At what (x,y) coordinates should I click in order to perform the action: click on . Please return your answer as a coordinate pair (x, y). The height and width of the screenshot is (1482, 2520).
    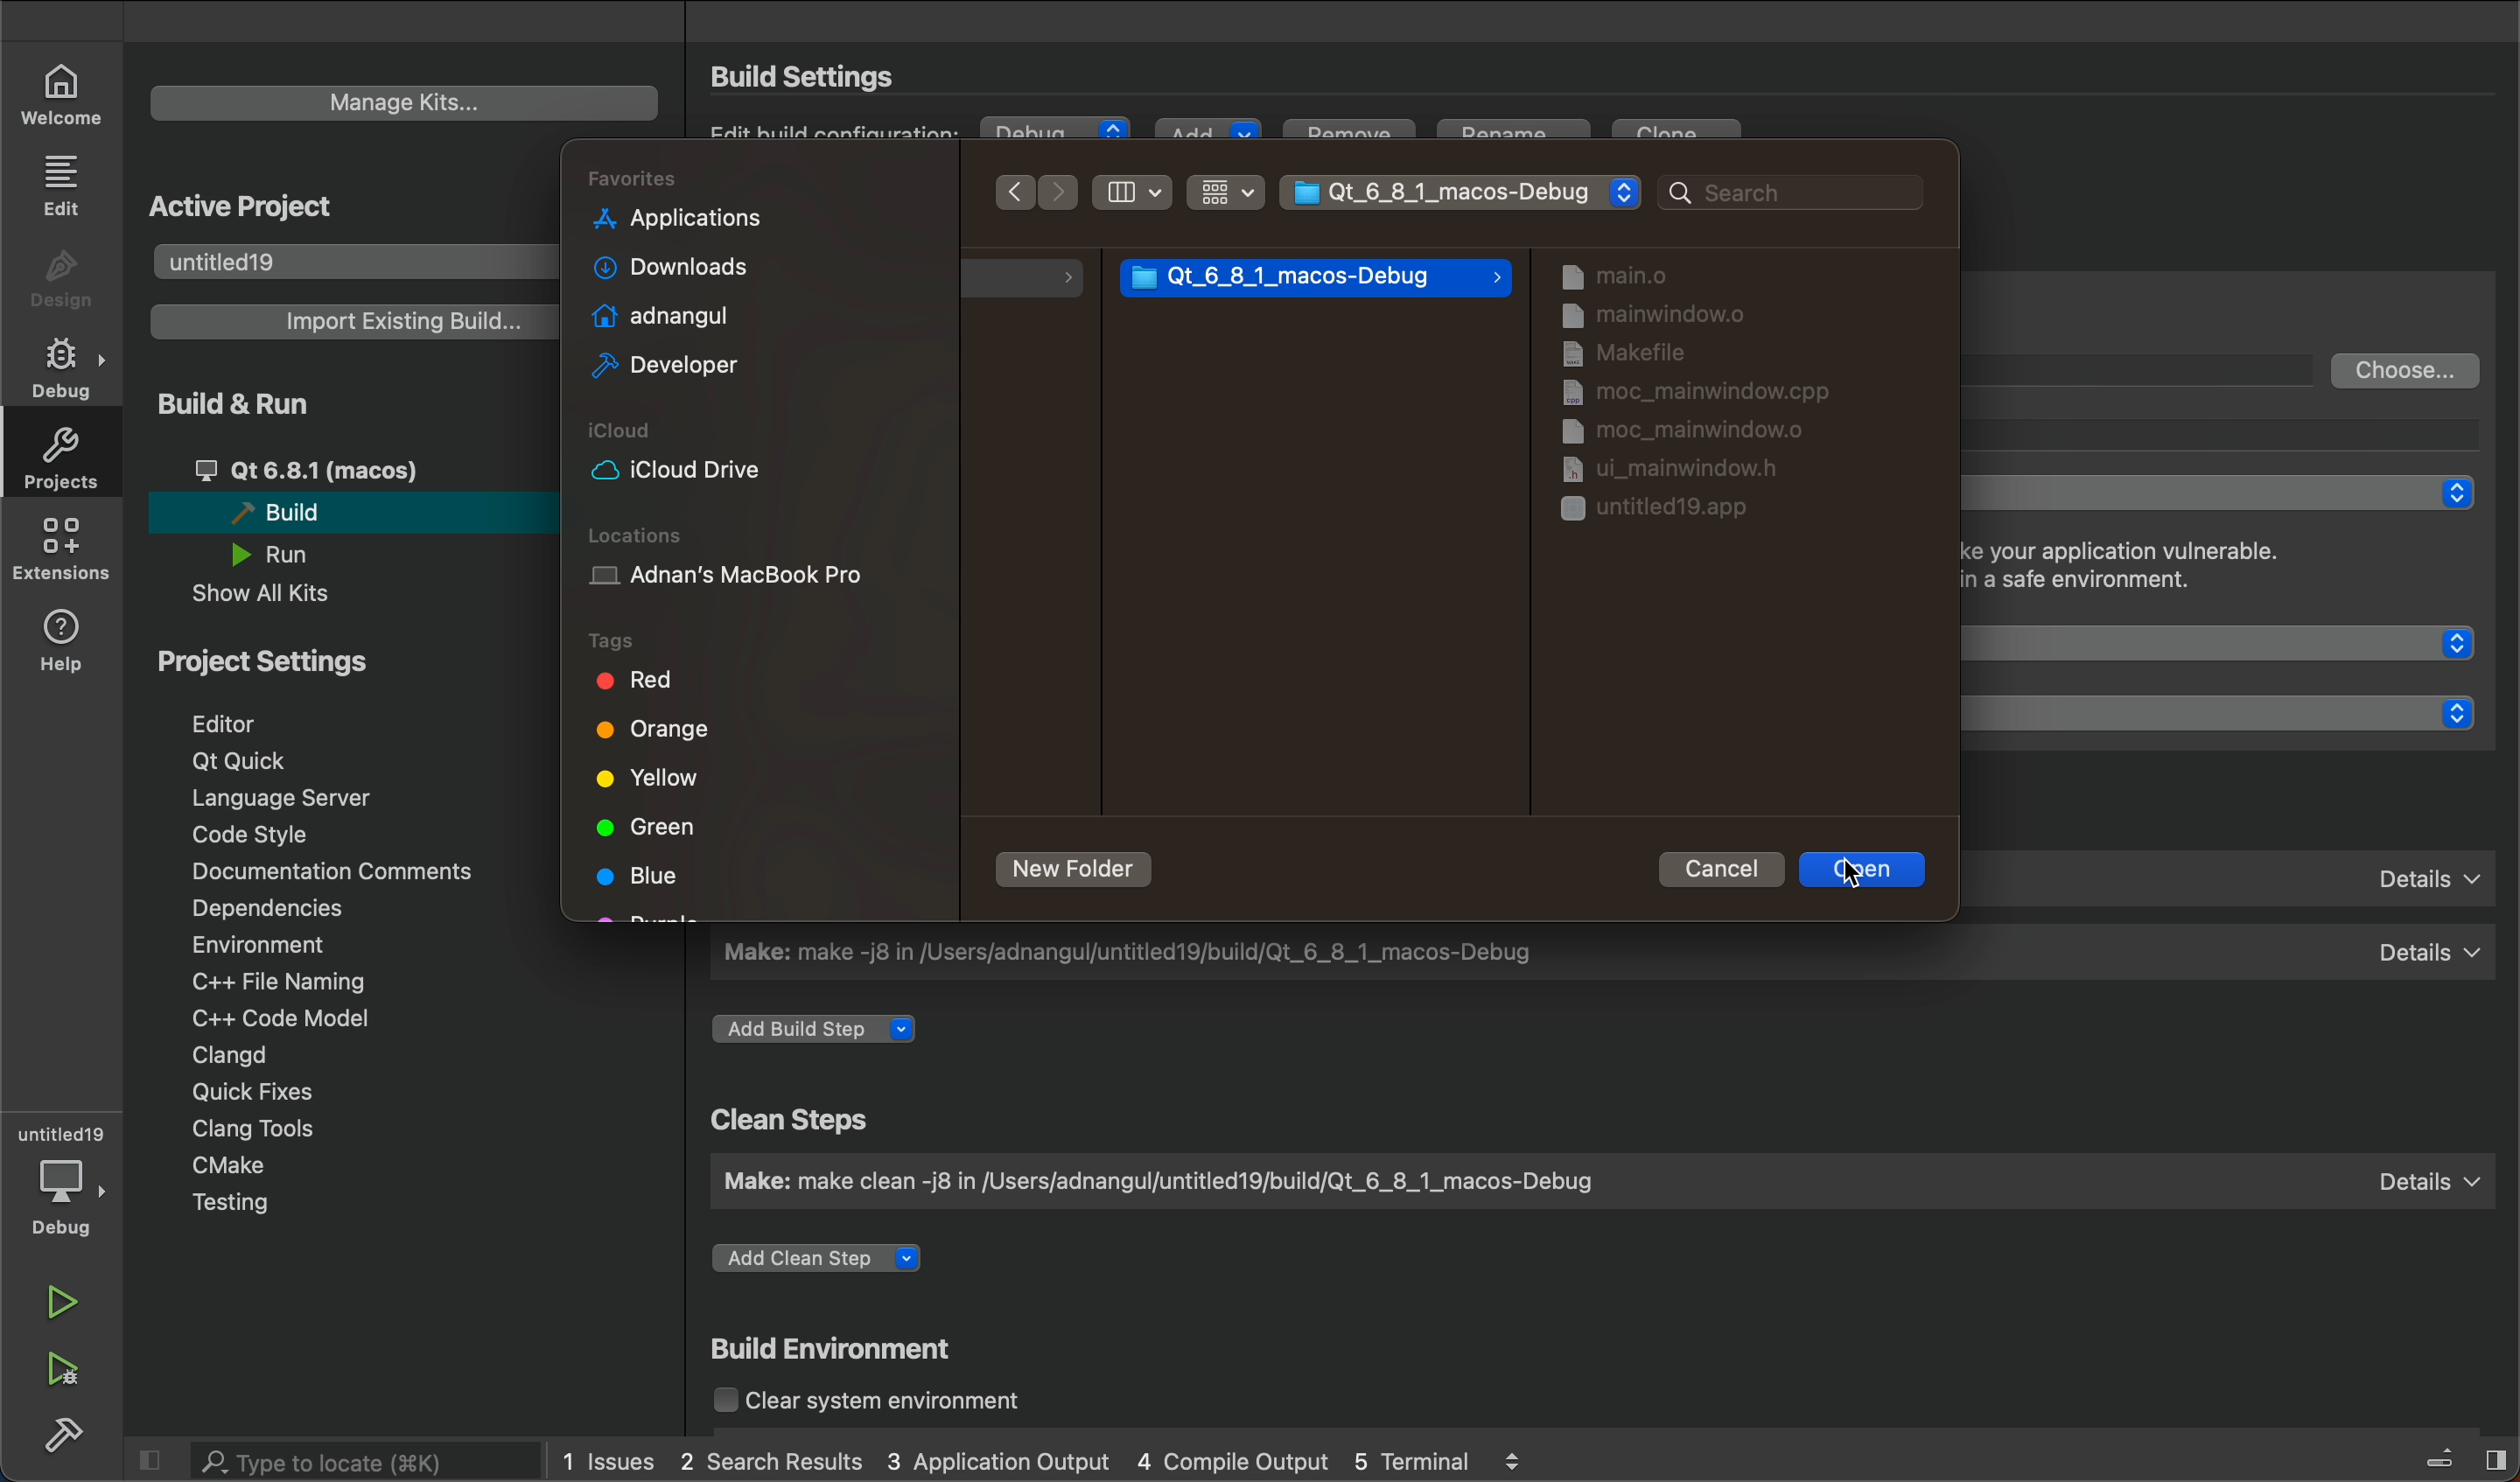
    Looking at the image, I should click on (1135, 192).